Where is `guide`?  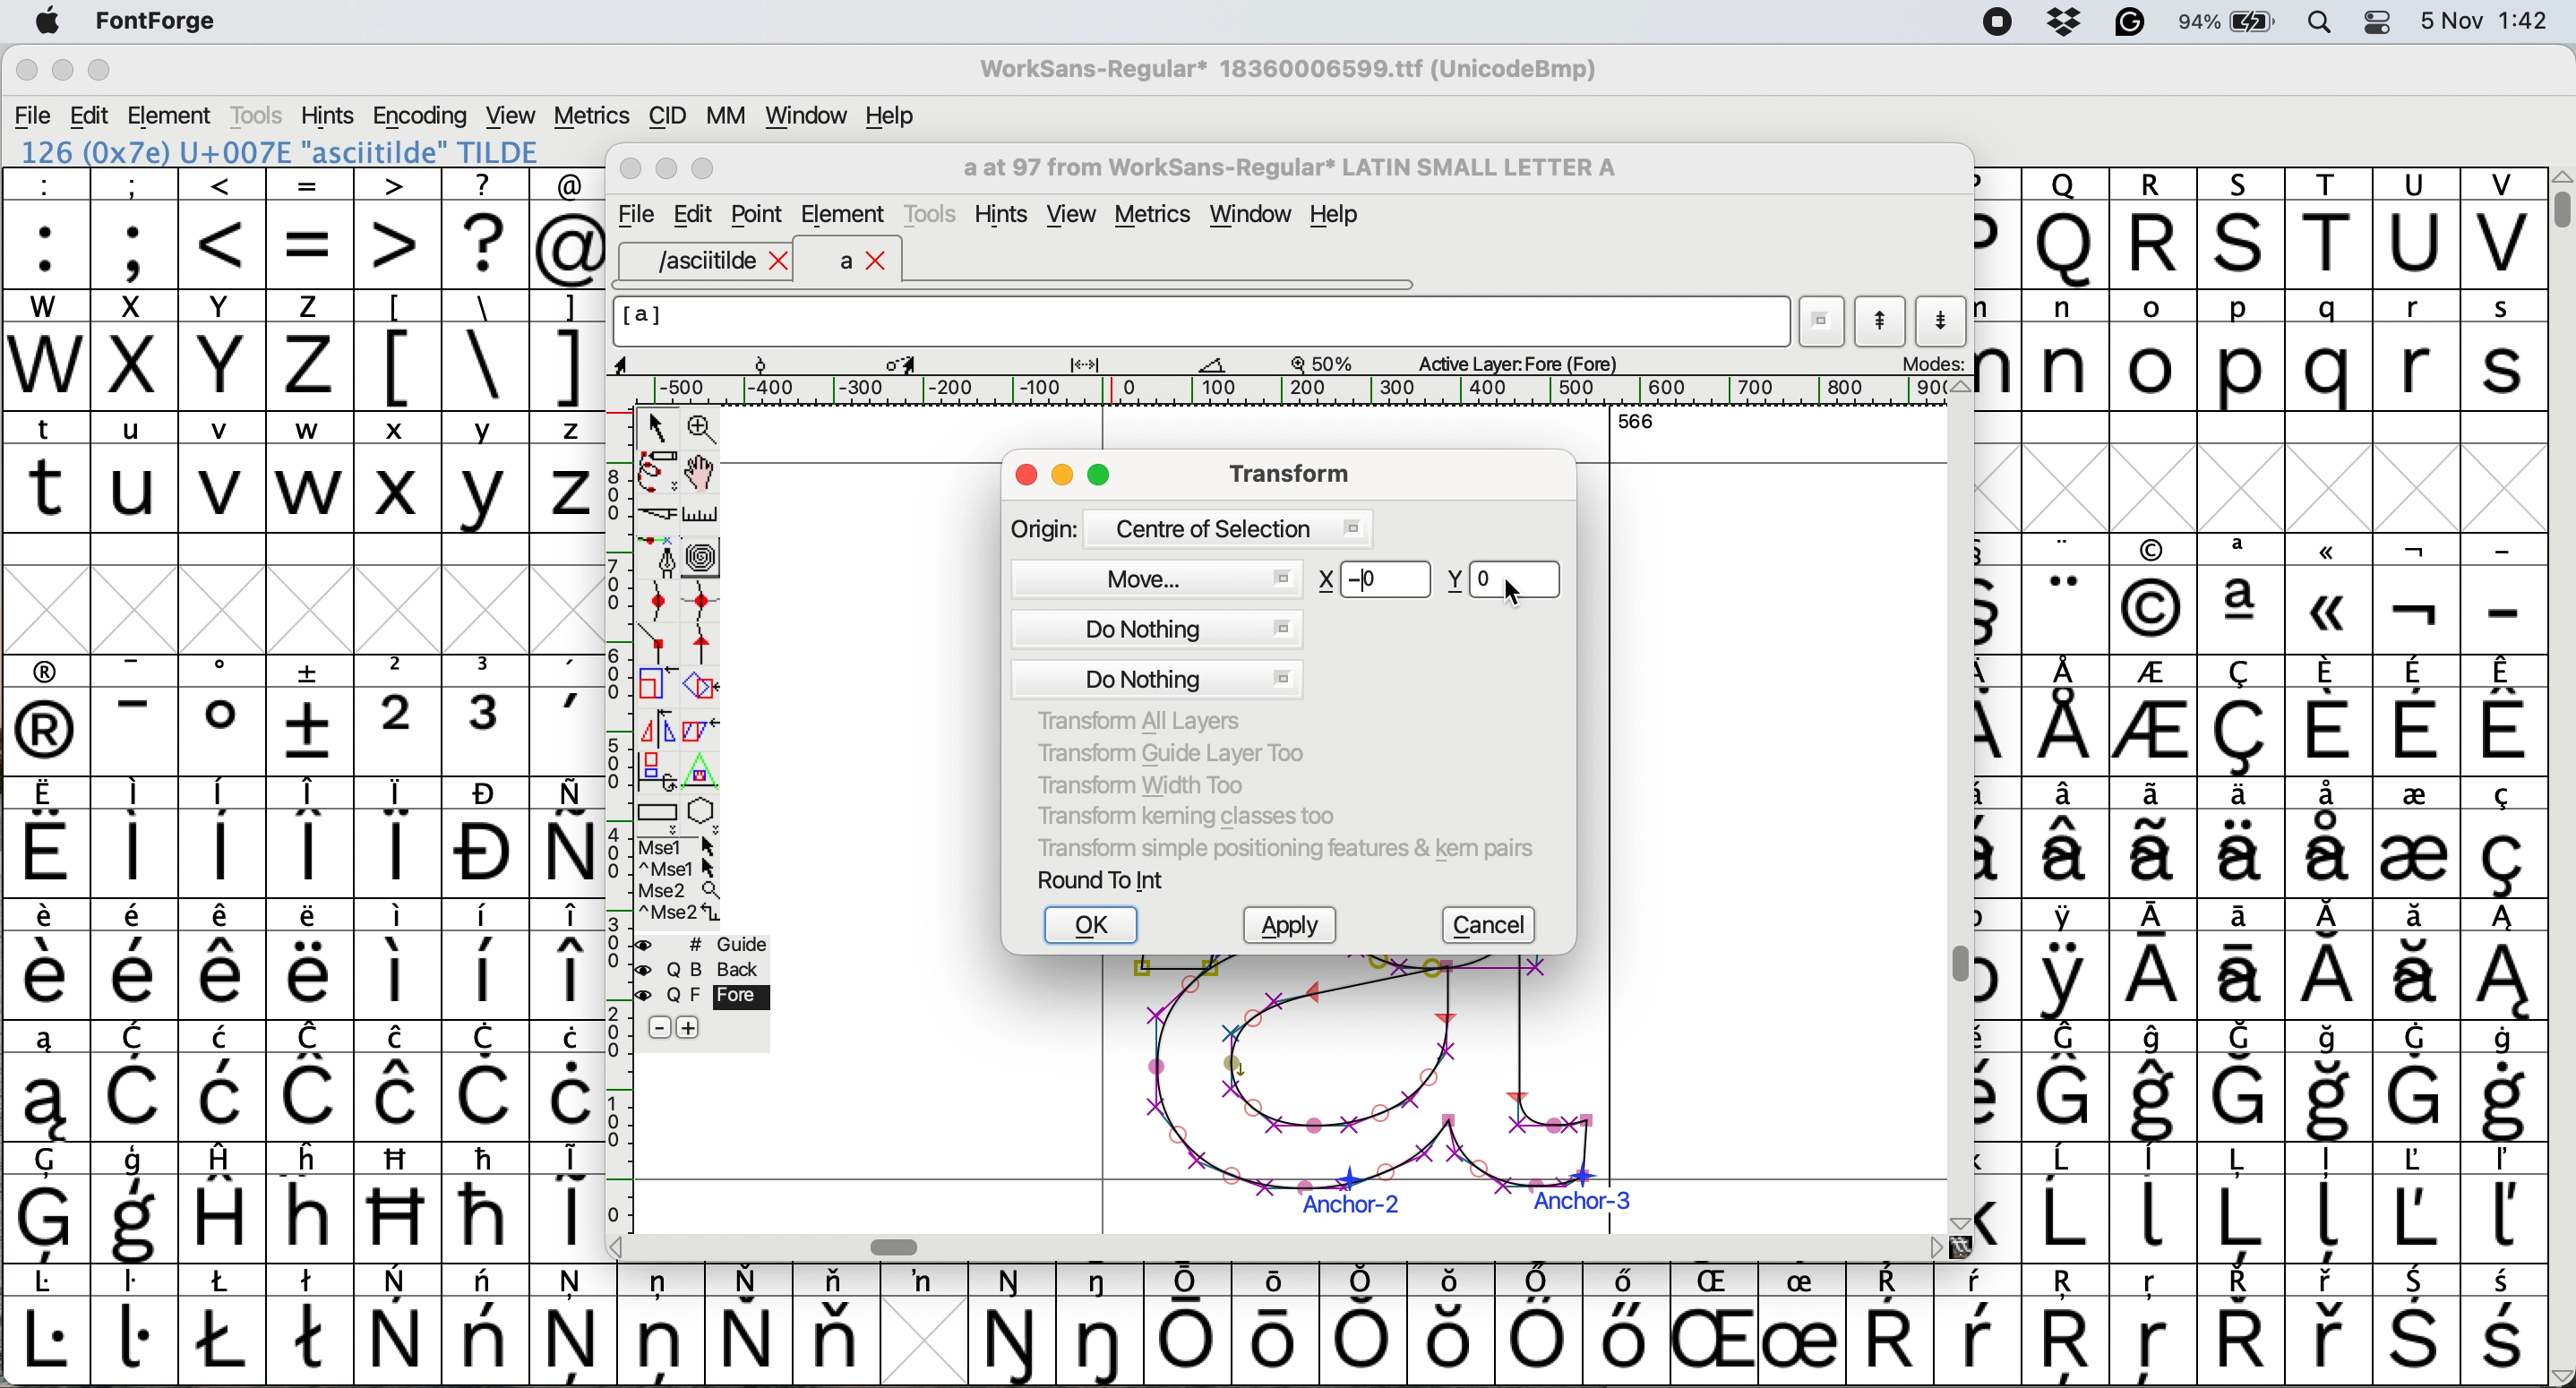 guide is located at coordinates (714, 941).